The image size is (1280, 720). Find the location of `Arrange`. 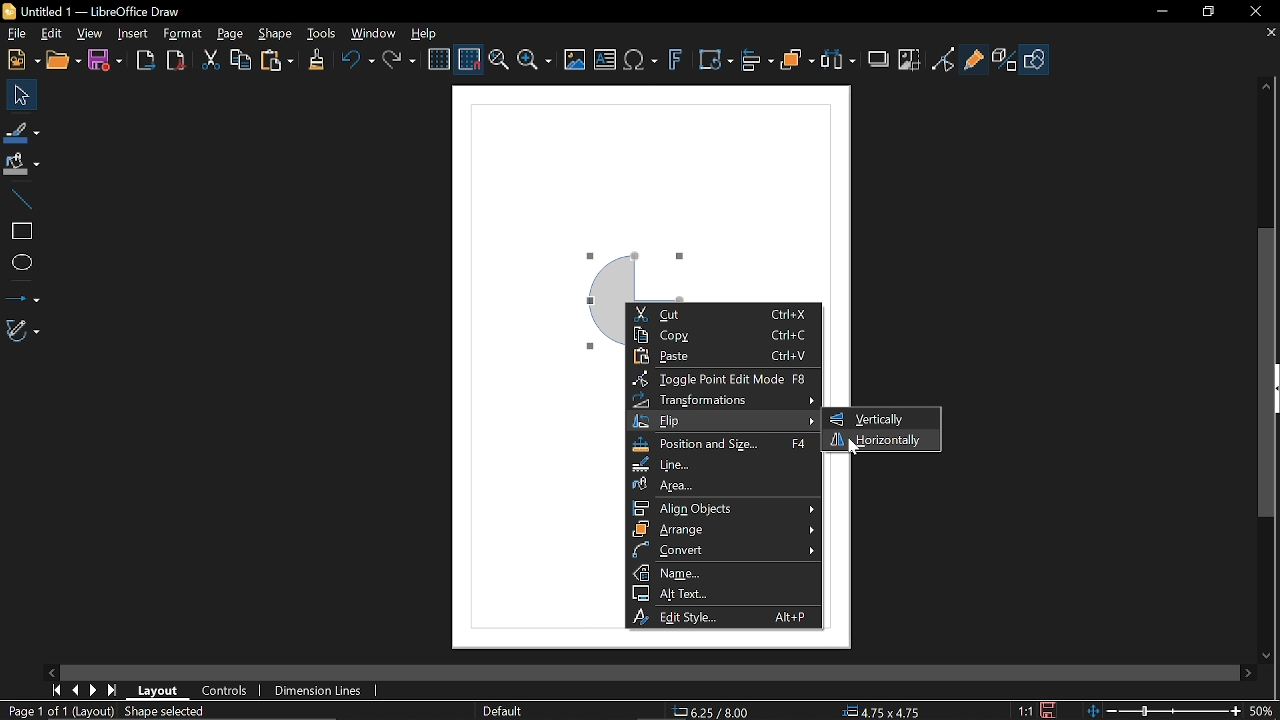

Arrange is located at coordinates (725, 529).